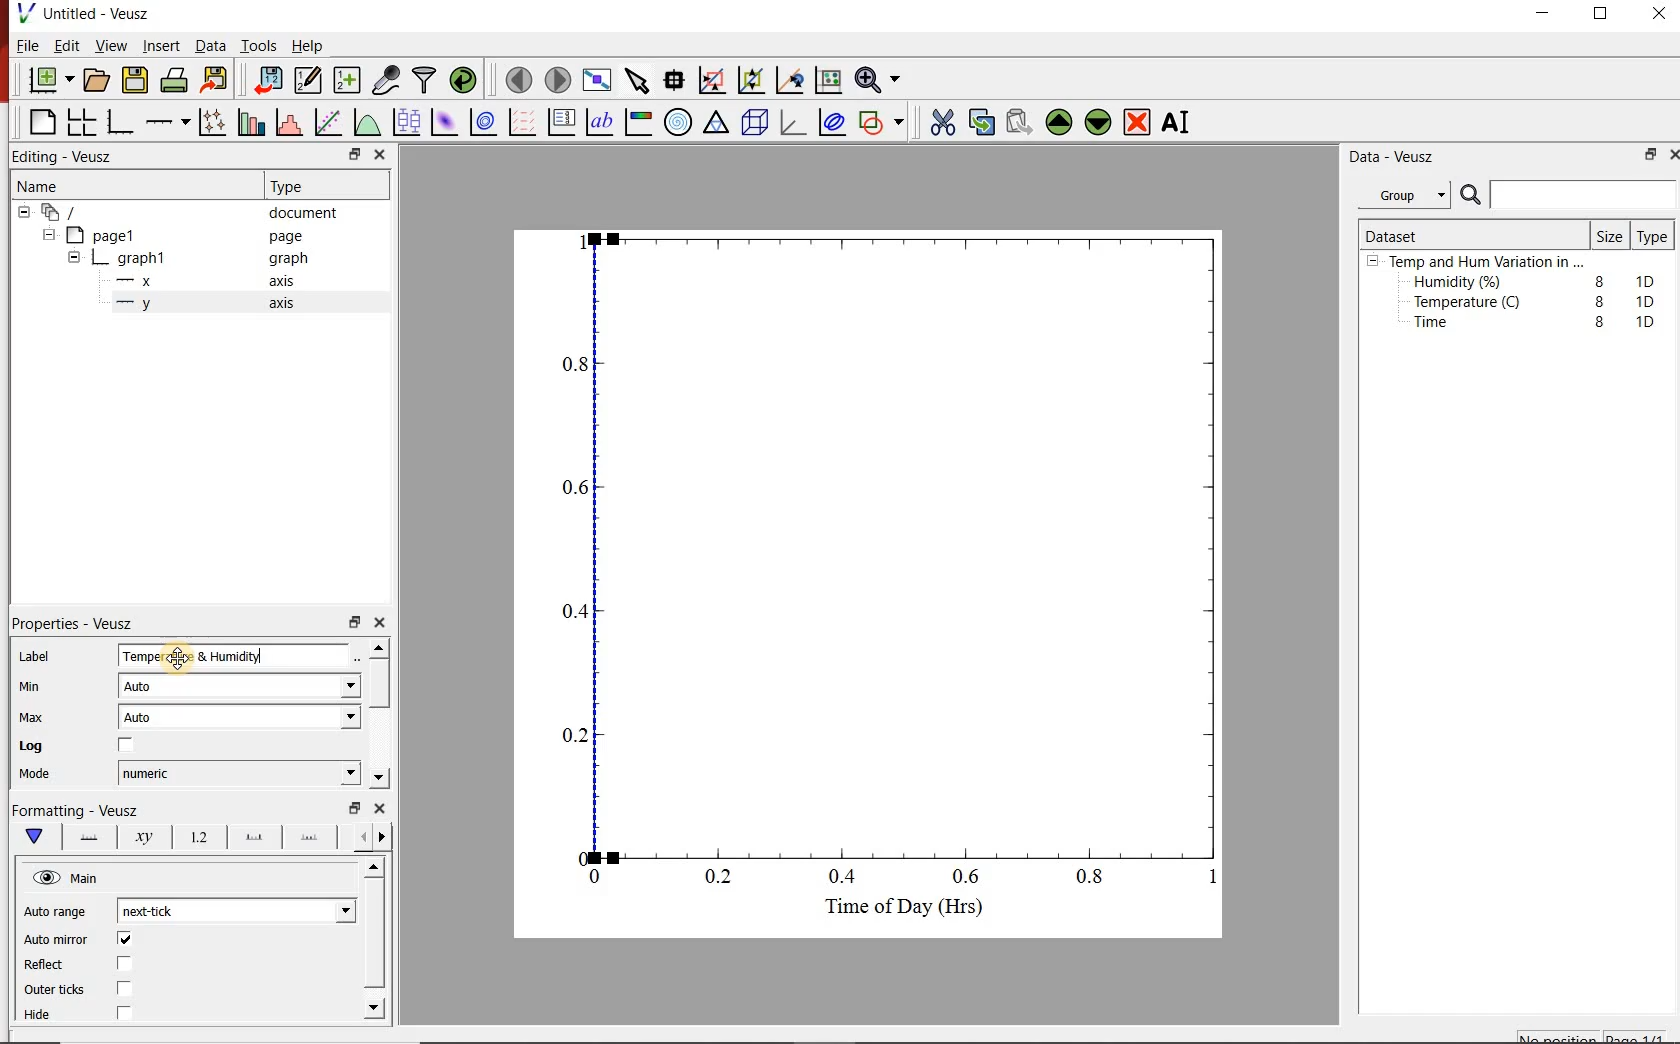  What do you see at coordinates (1206, 881) in the screenshot?
I see `1` at bounding box center [1206, 881].